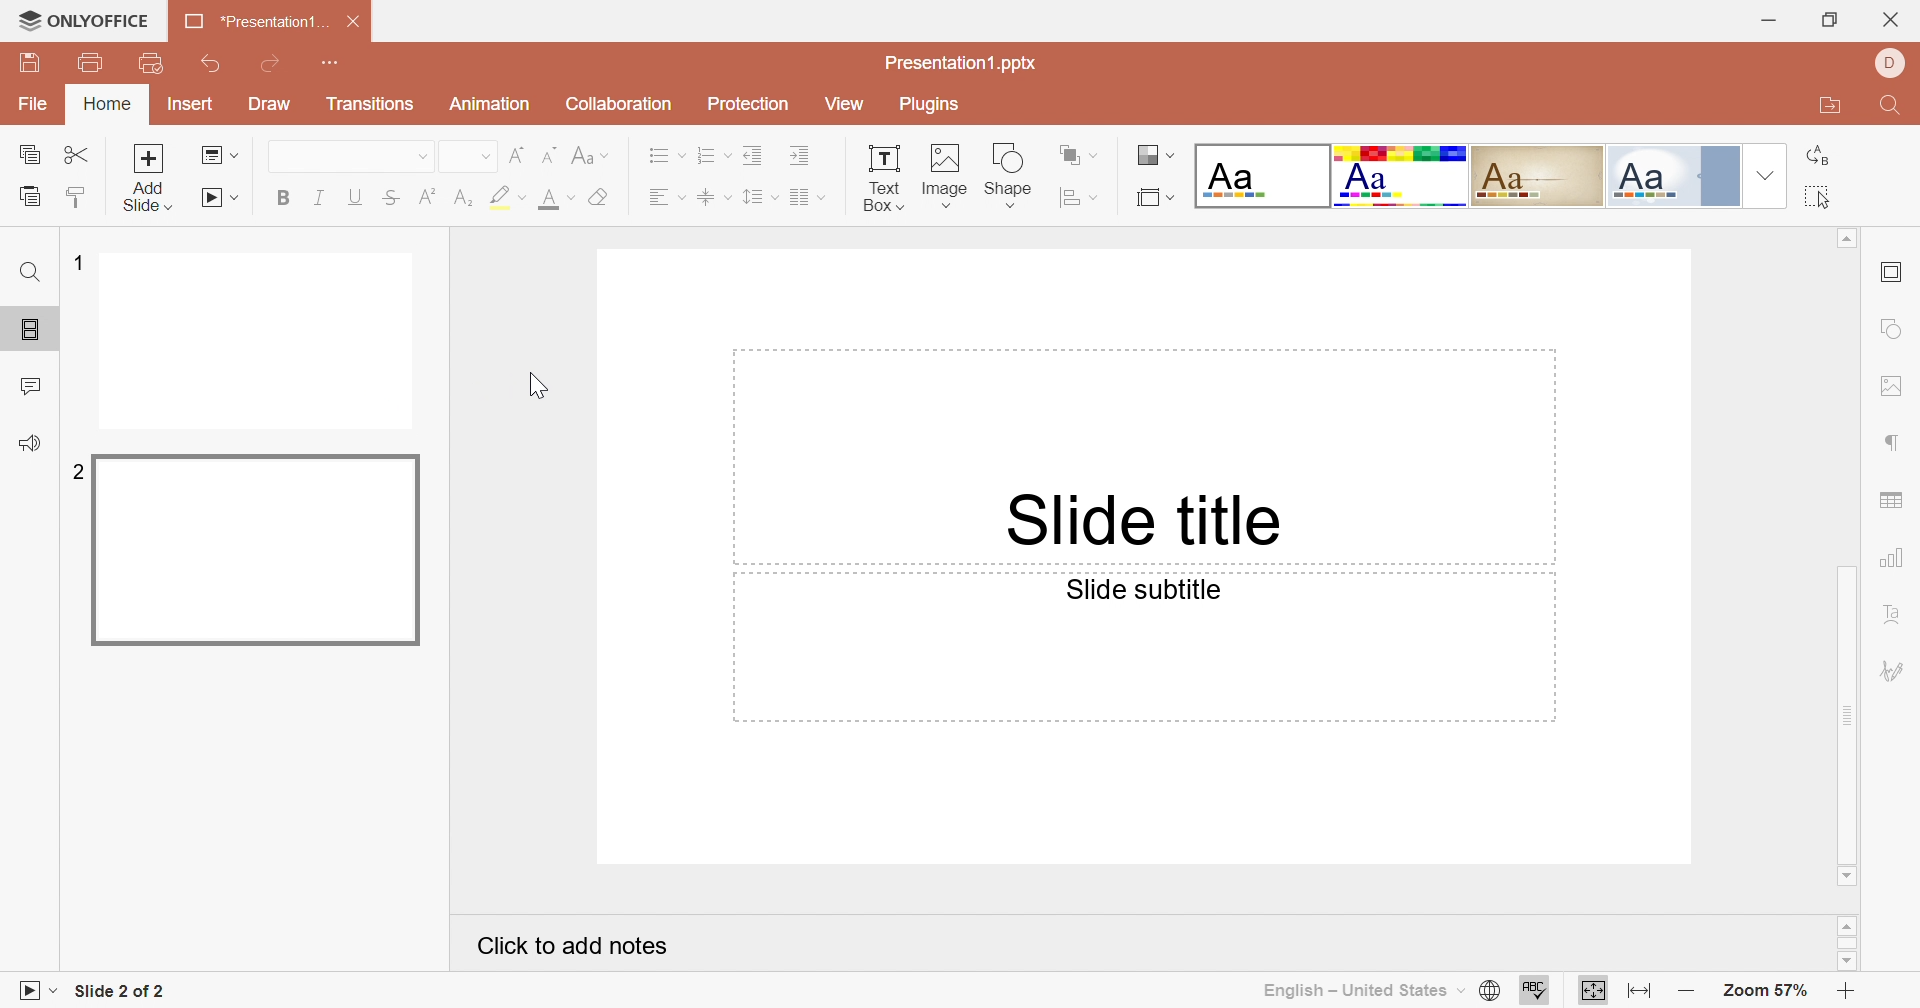 The image size is (1920, 1008). What do you see at coordinates (517, 154) in the screenshot?
I see `Increment Font Size` at bounding box center [517, 154].